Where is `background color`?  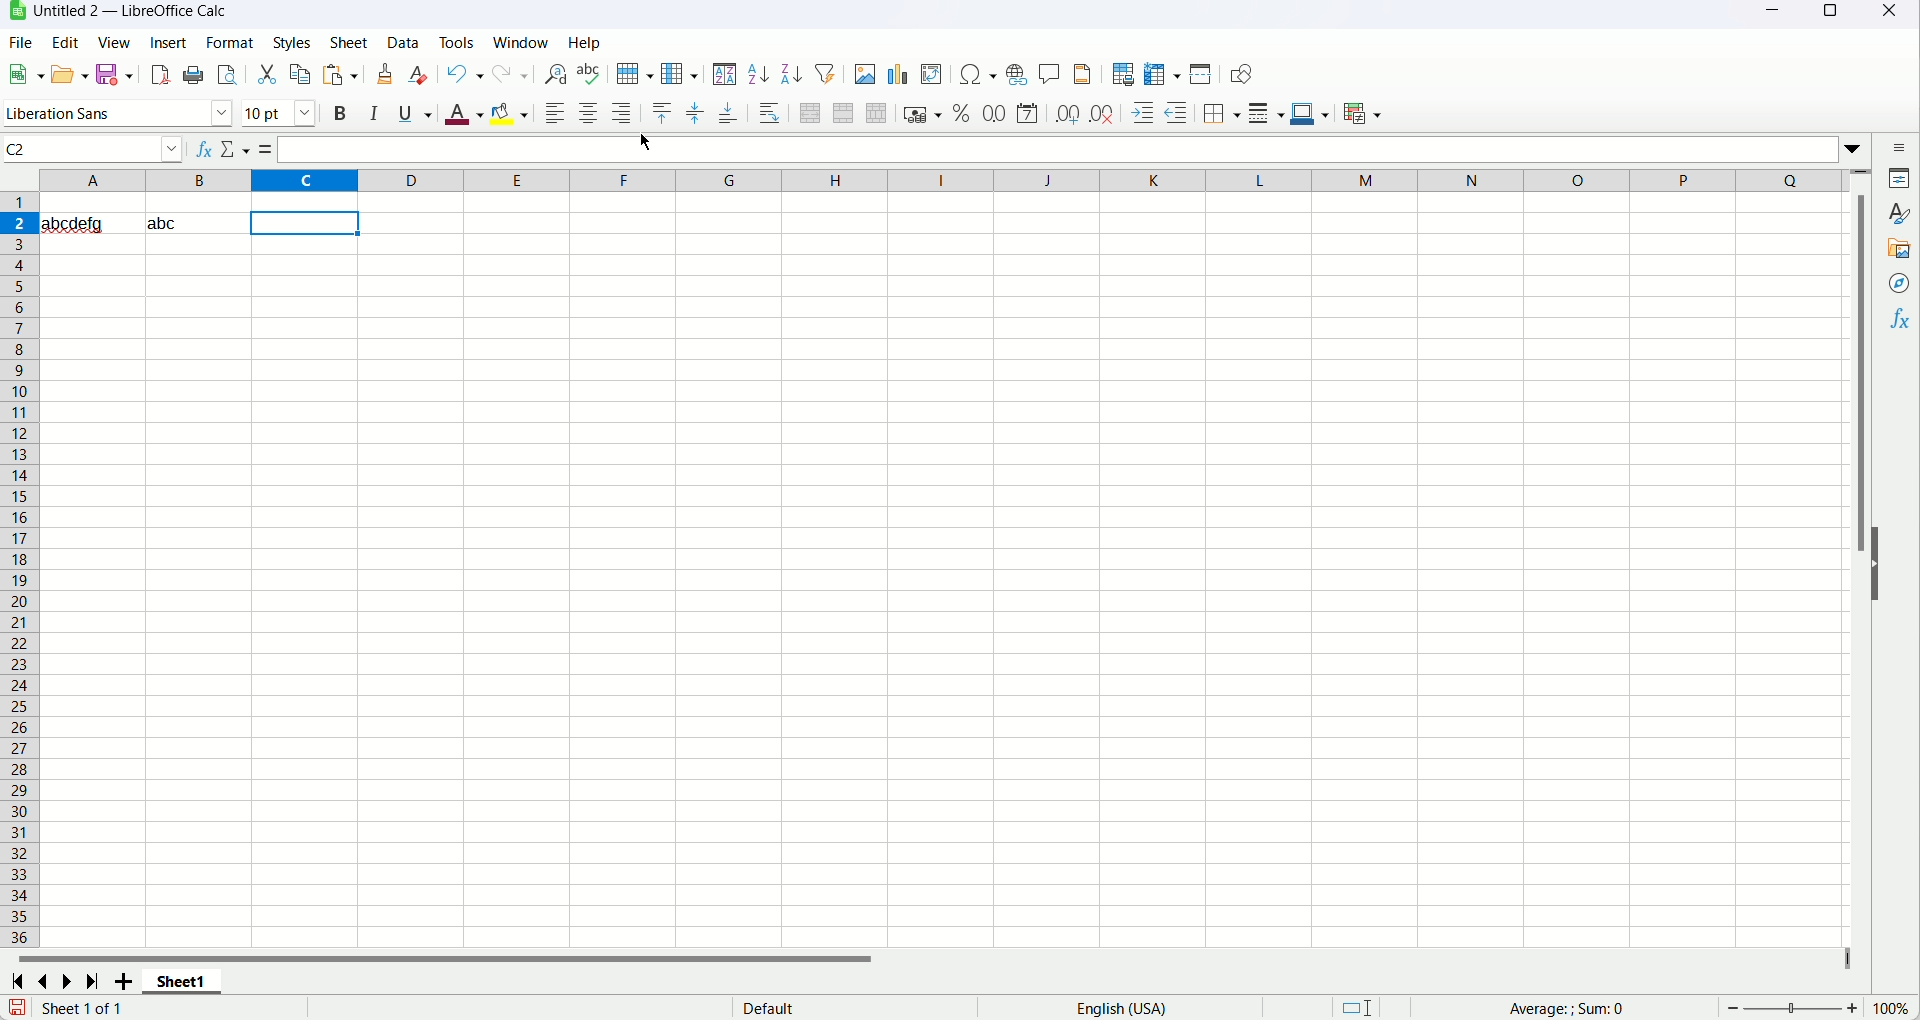 background color is located at coordinates (510, 113).